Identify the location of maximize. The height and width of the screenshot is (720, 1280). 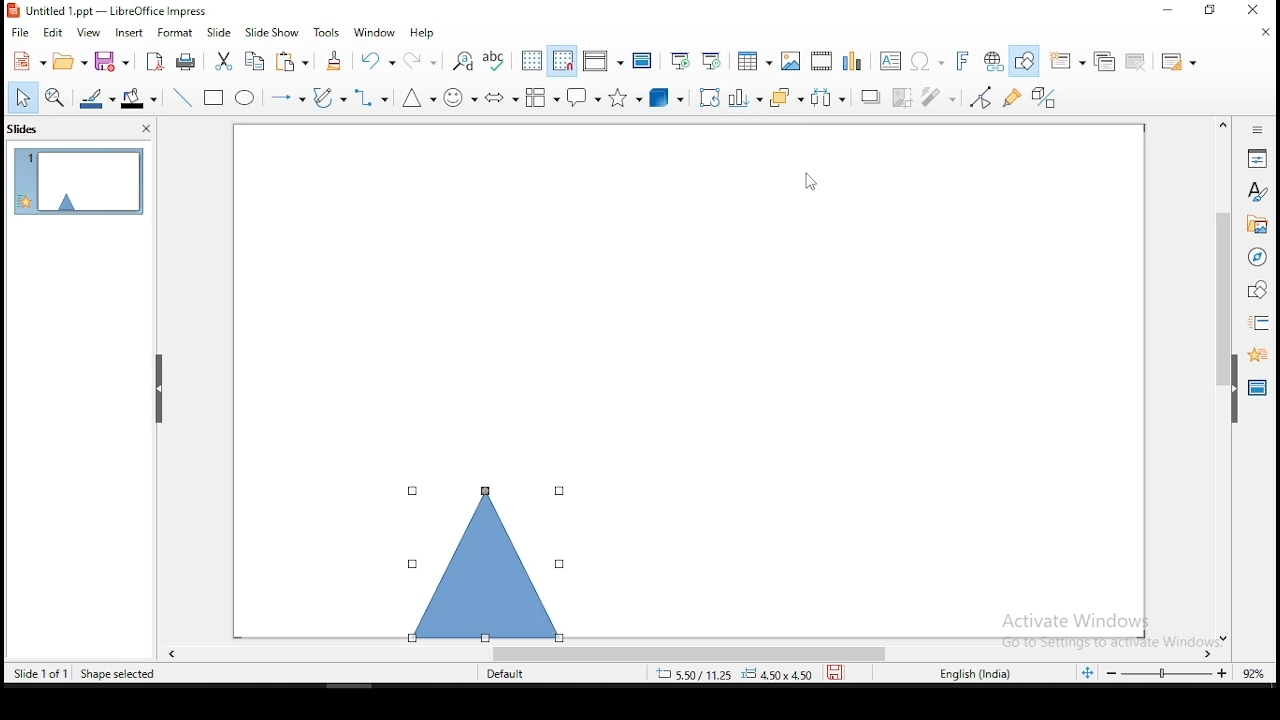
(1213, 11).